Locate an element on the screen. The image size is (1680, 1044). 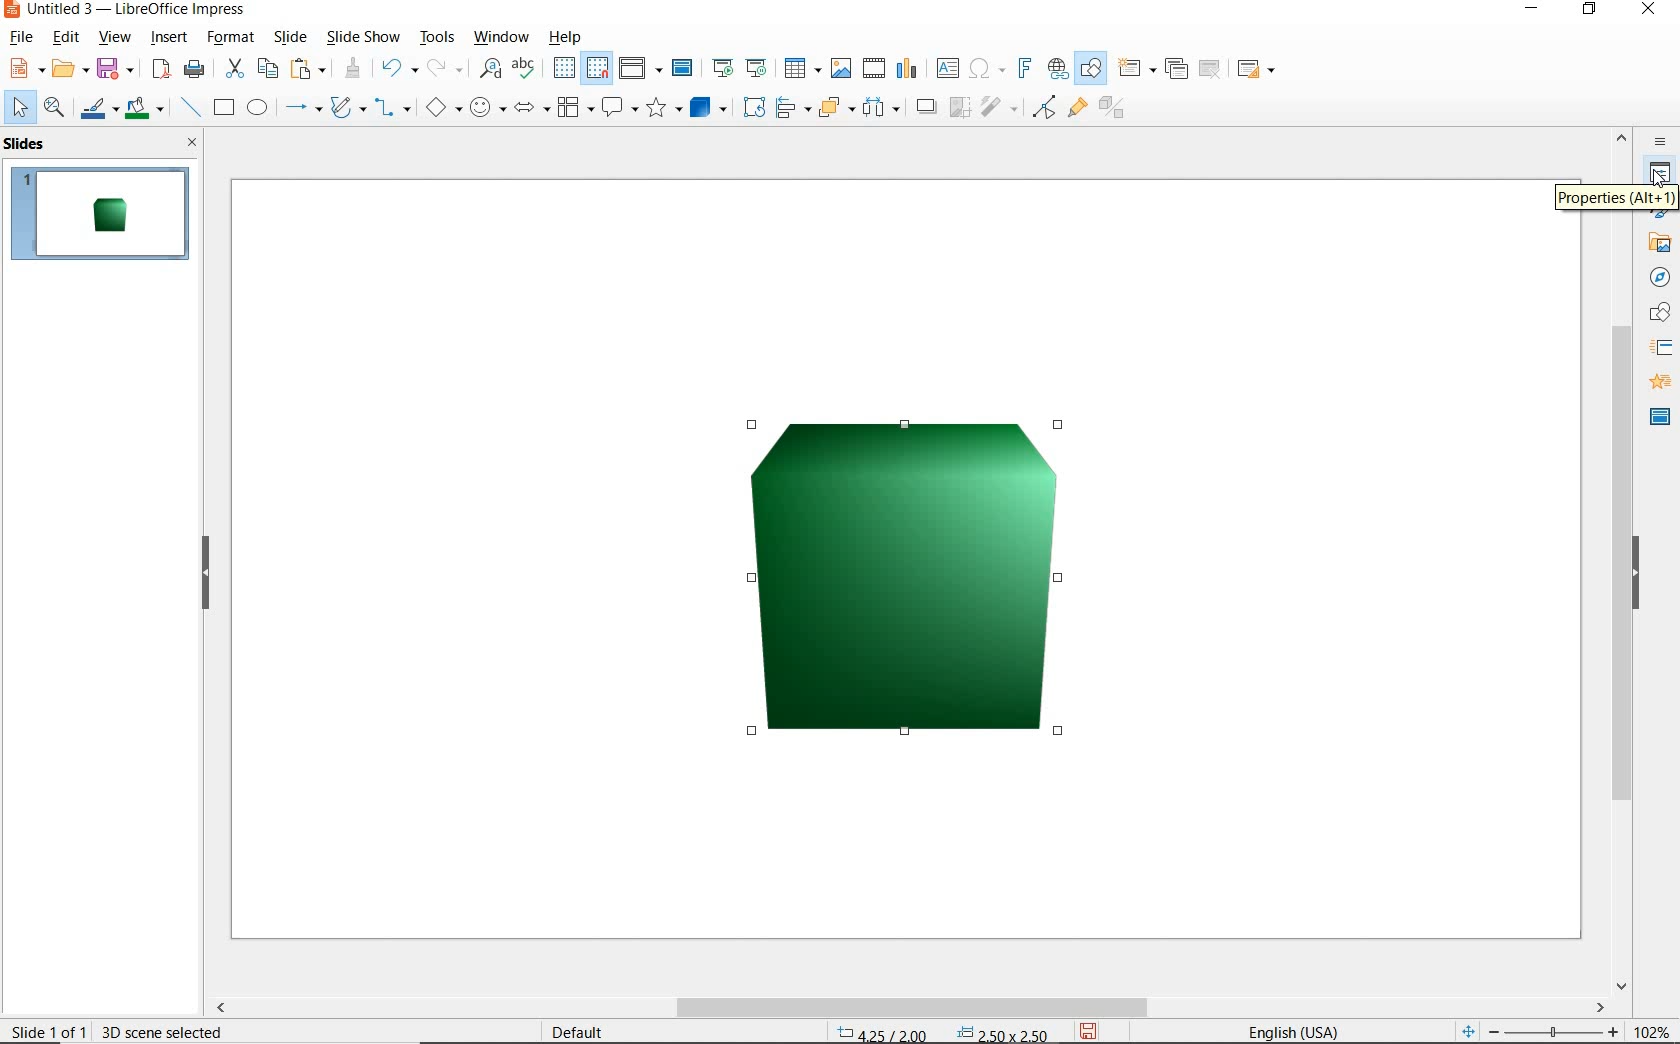
ARRANGE is located at coordinates (836, 108).